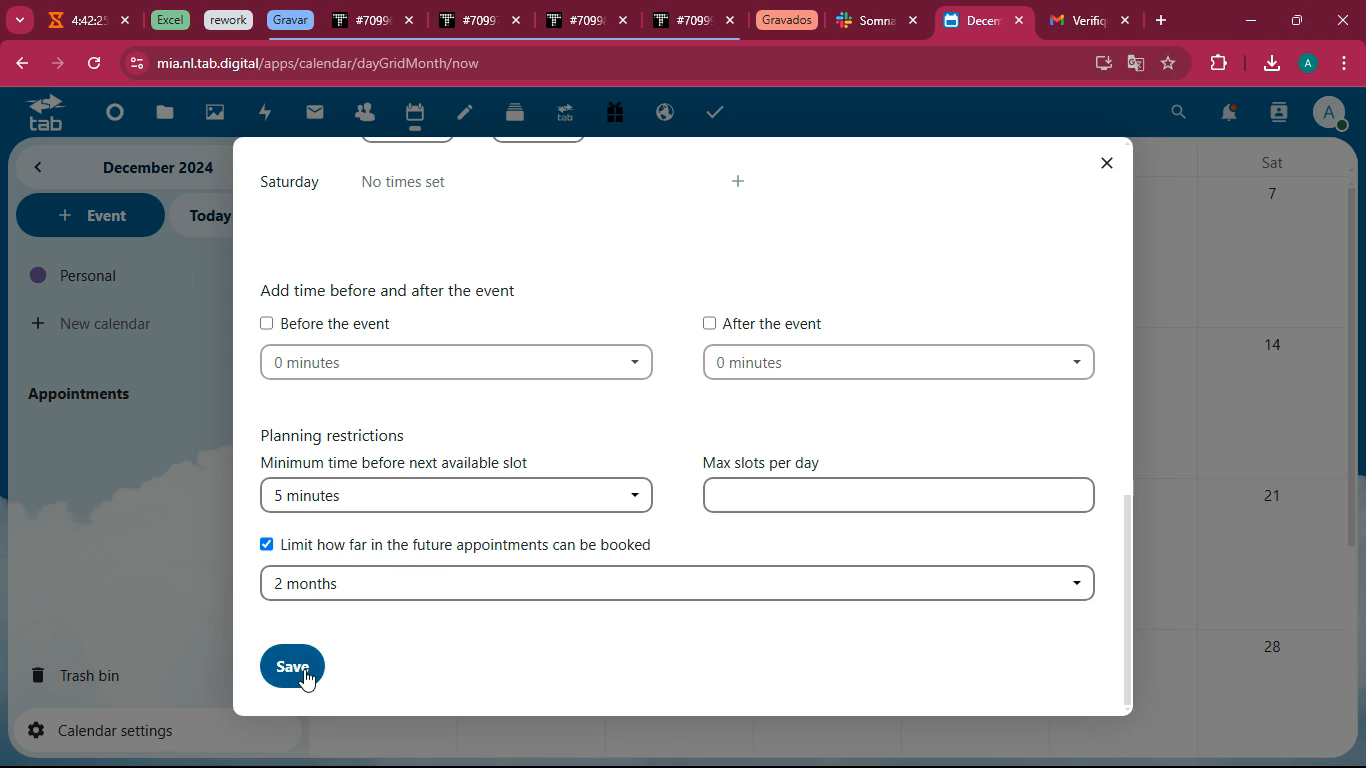 The image size is (1366, 768). I want to click on calendar, so click(414, 116).